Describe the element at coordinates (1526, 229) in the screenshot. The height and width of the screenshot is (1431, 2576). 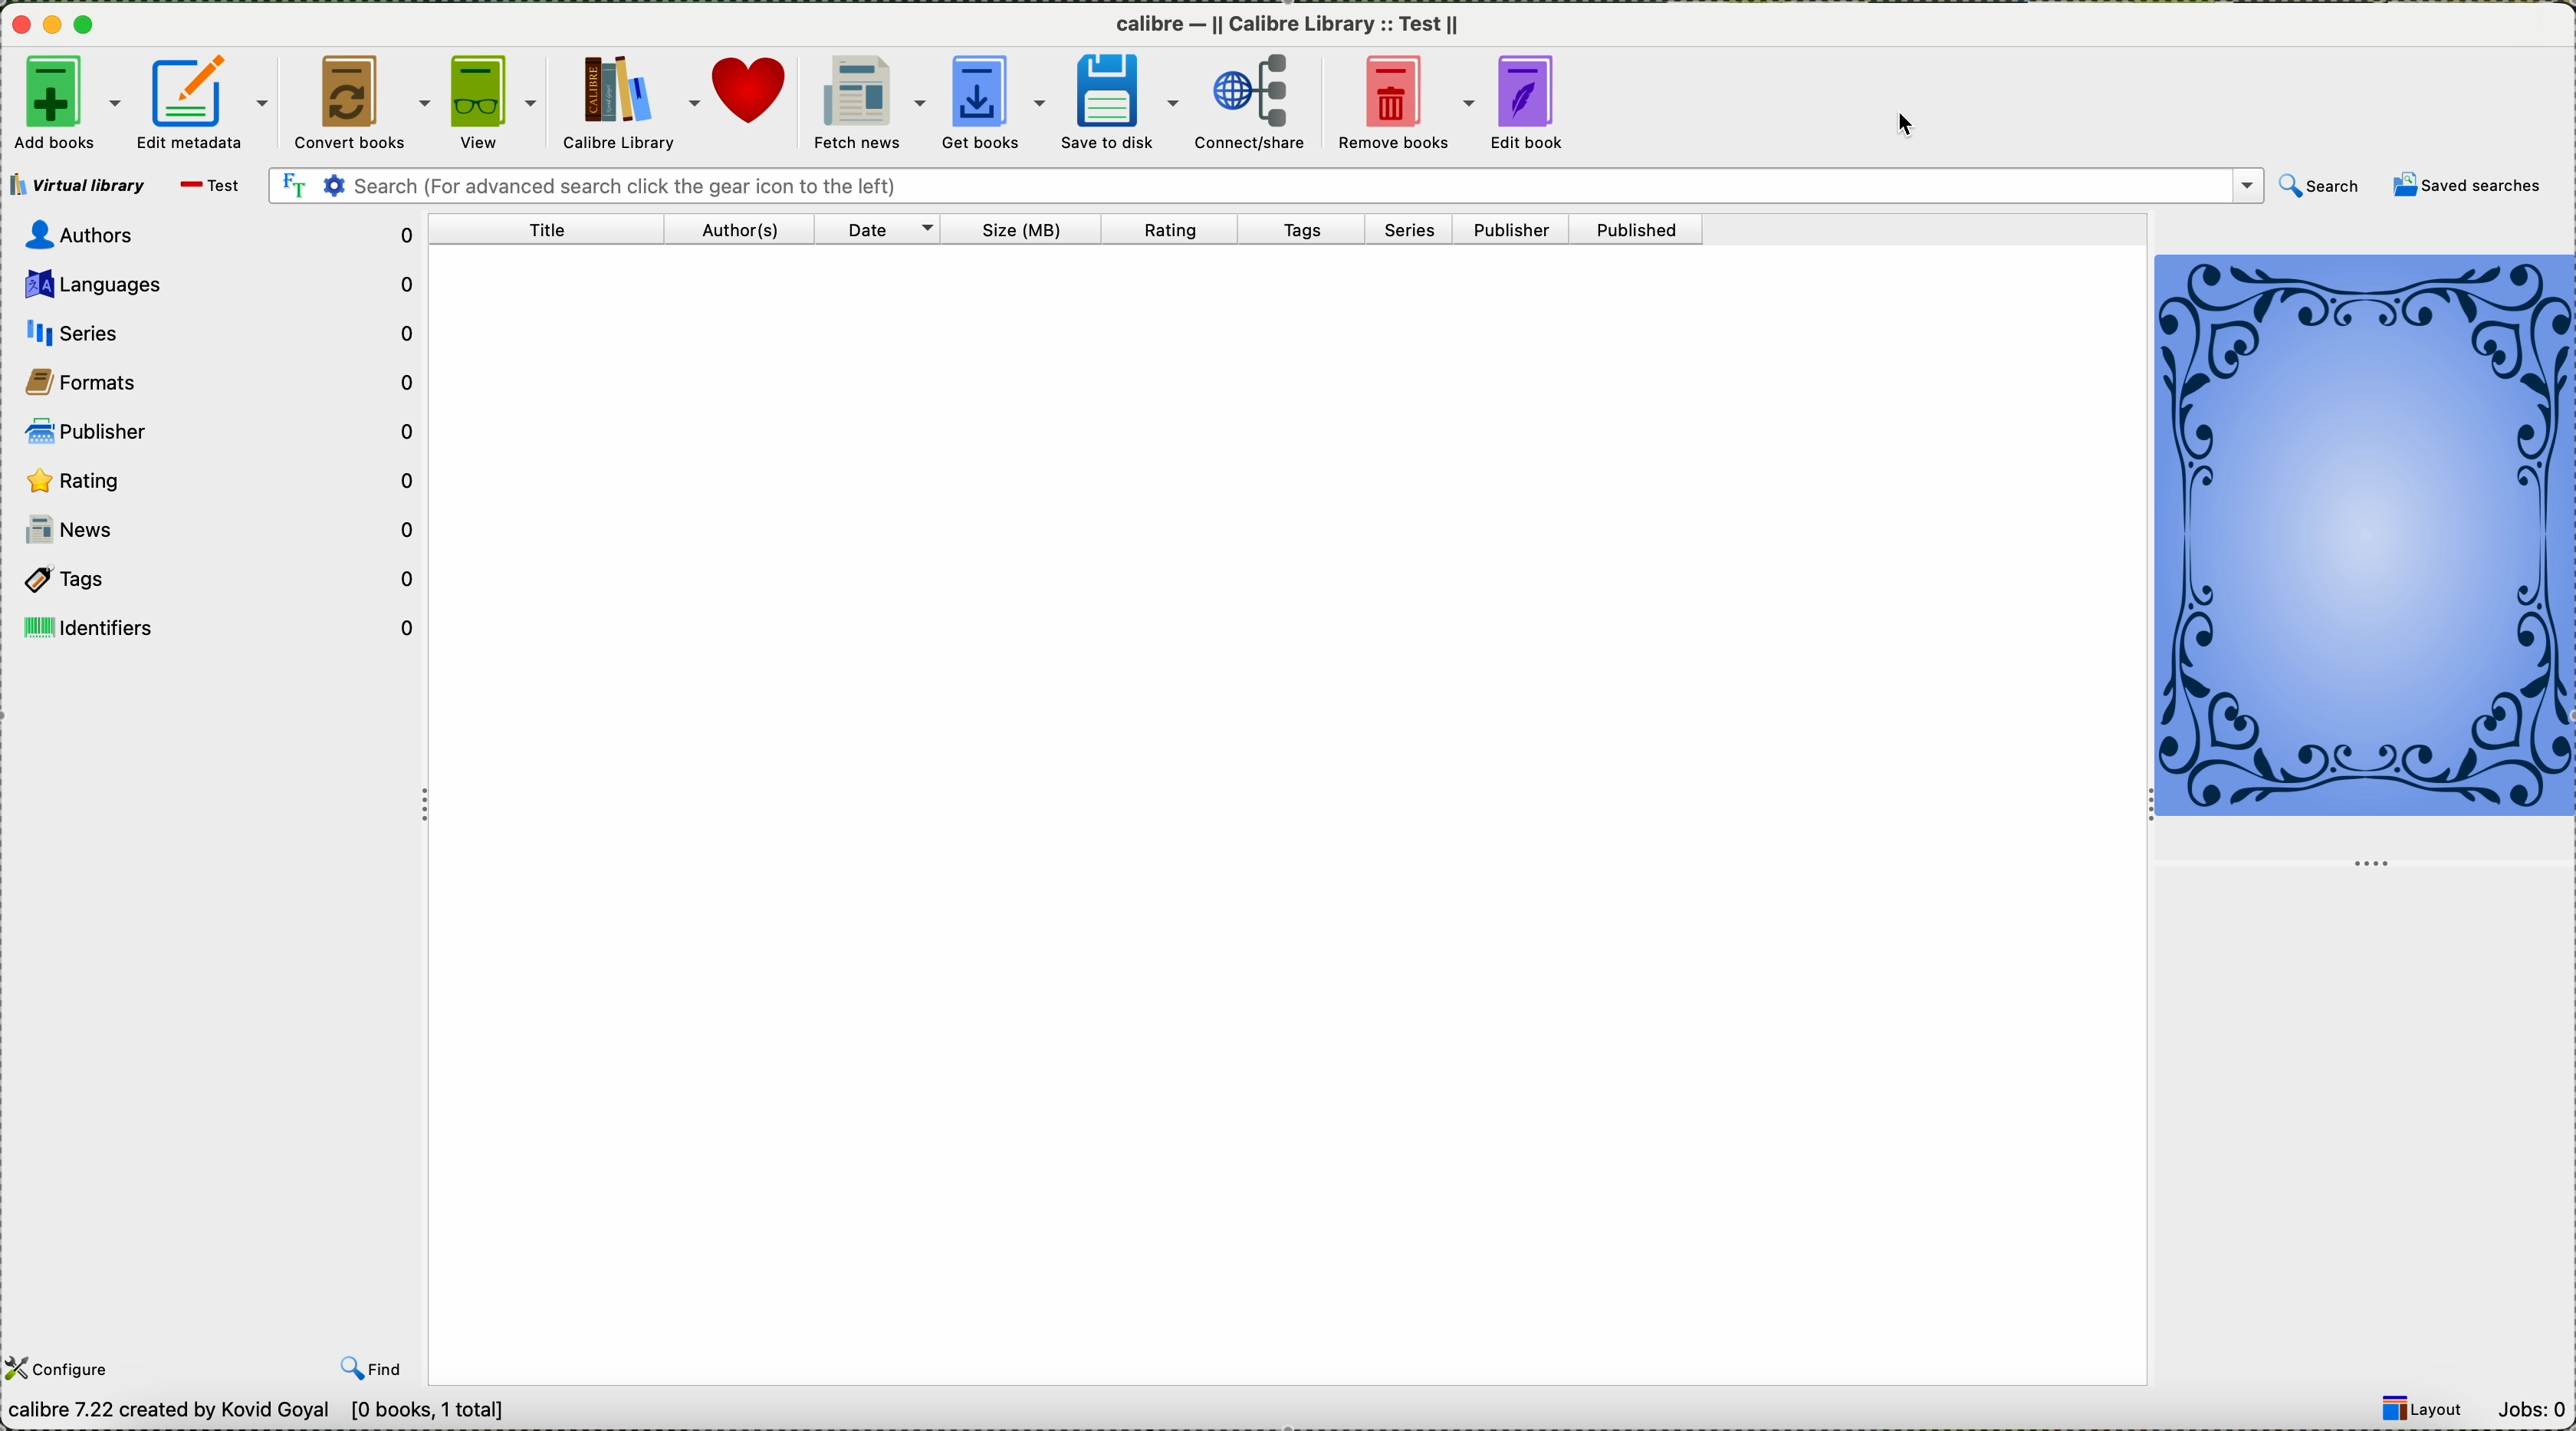
I see `publisher` at that location.